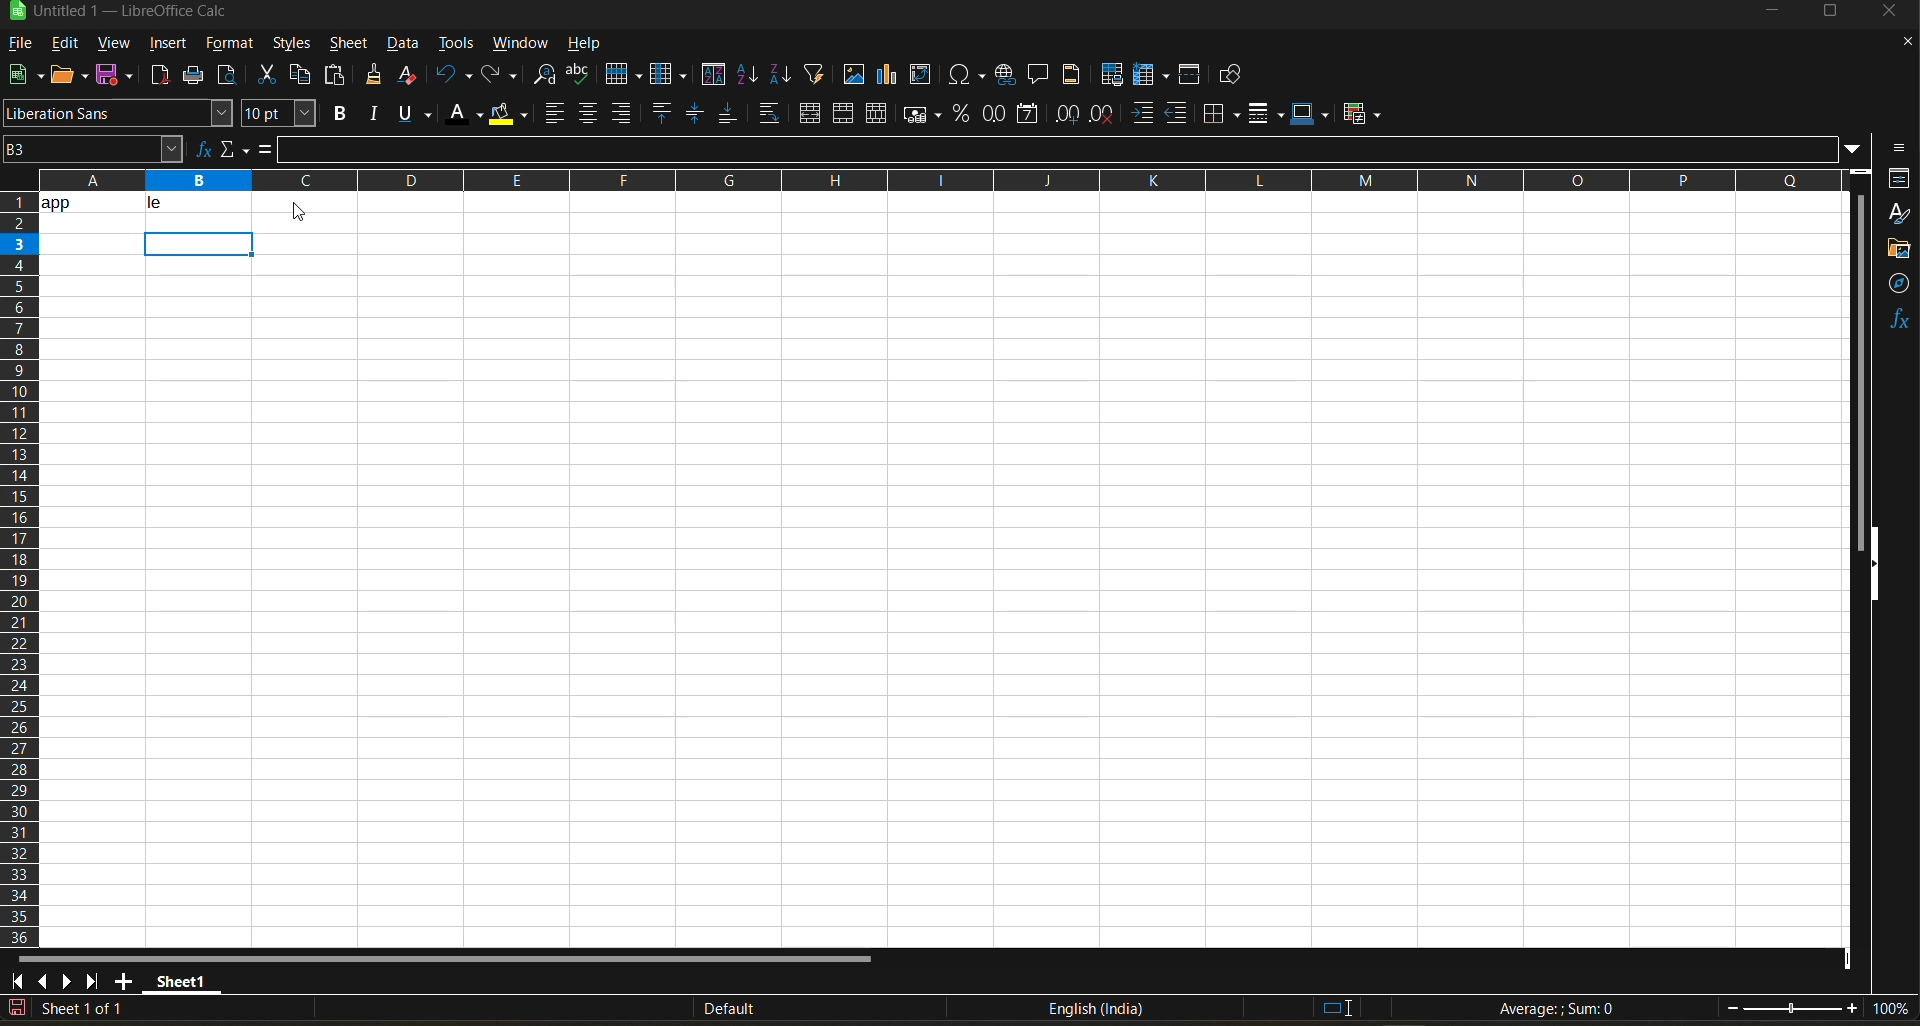 The height and width of the screenshot is (1026, 1920). Describe the element at coordinates (588, 43) in the screenshot. I see `help` at that location.